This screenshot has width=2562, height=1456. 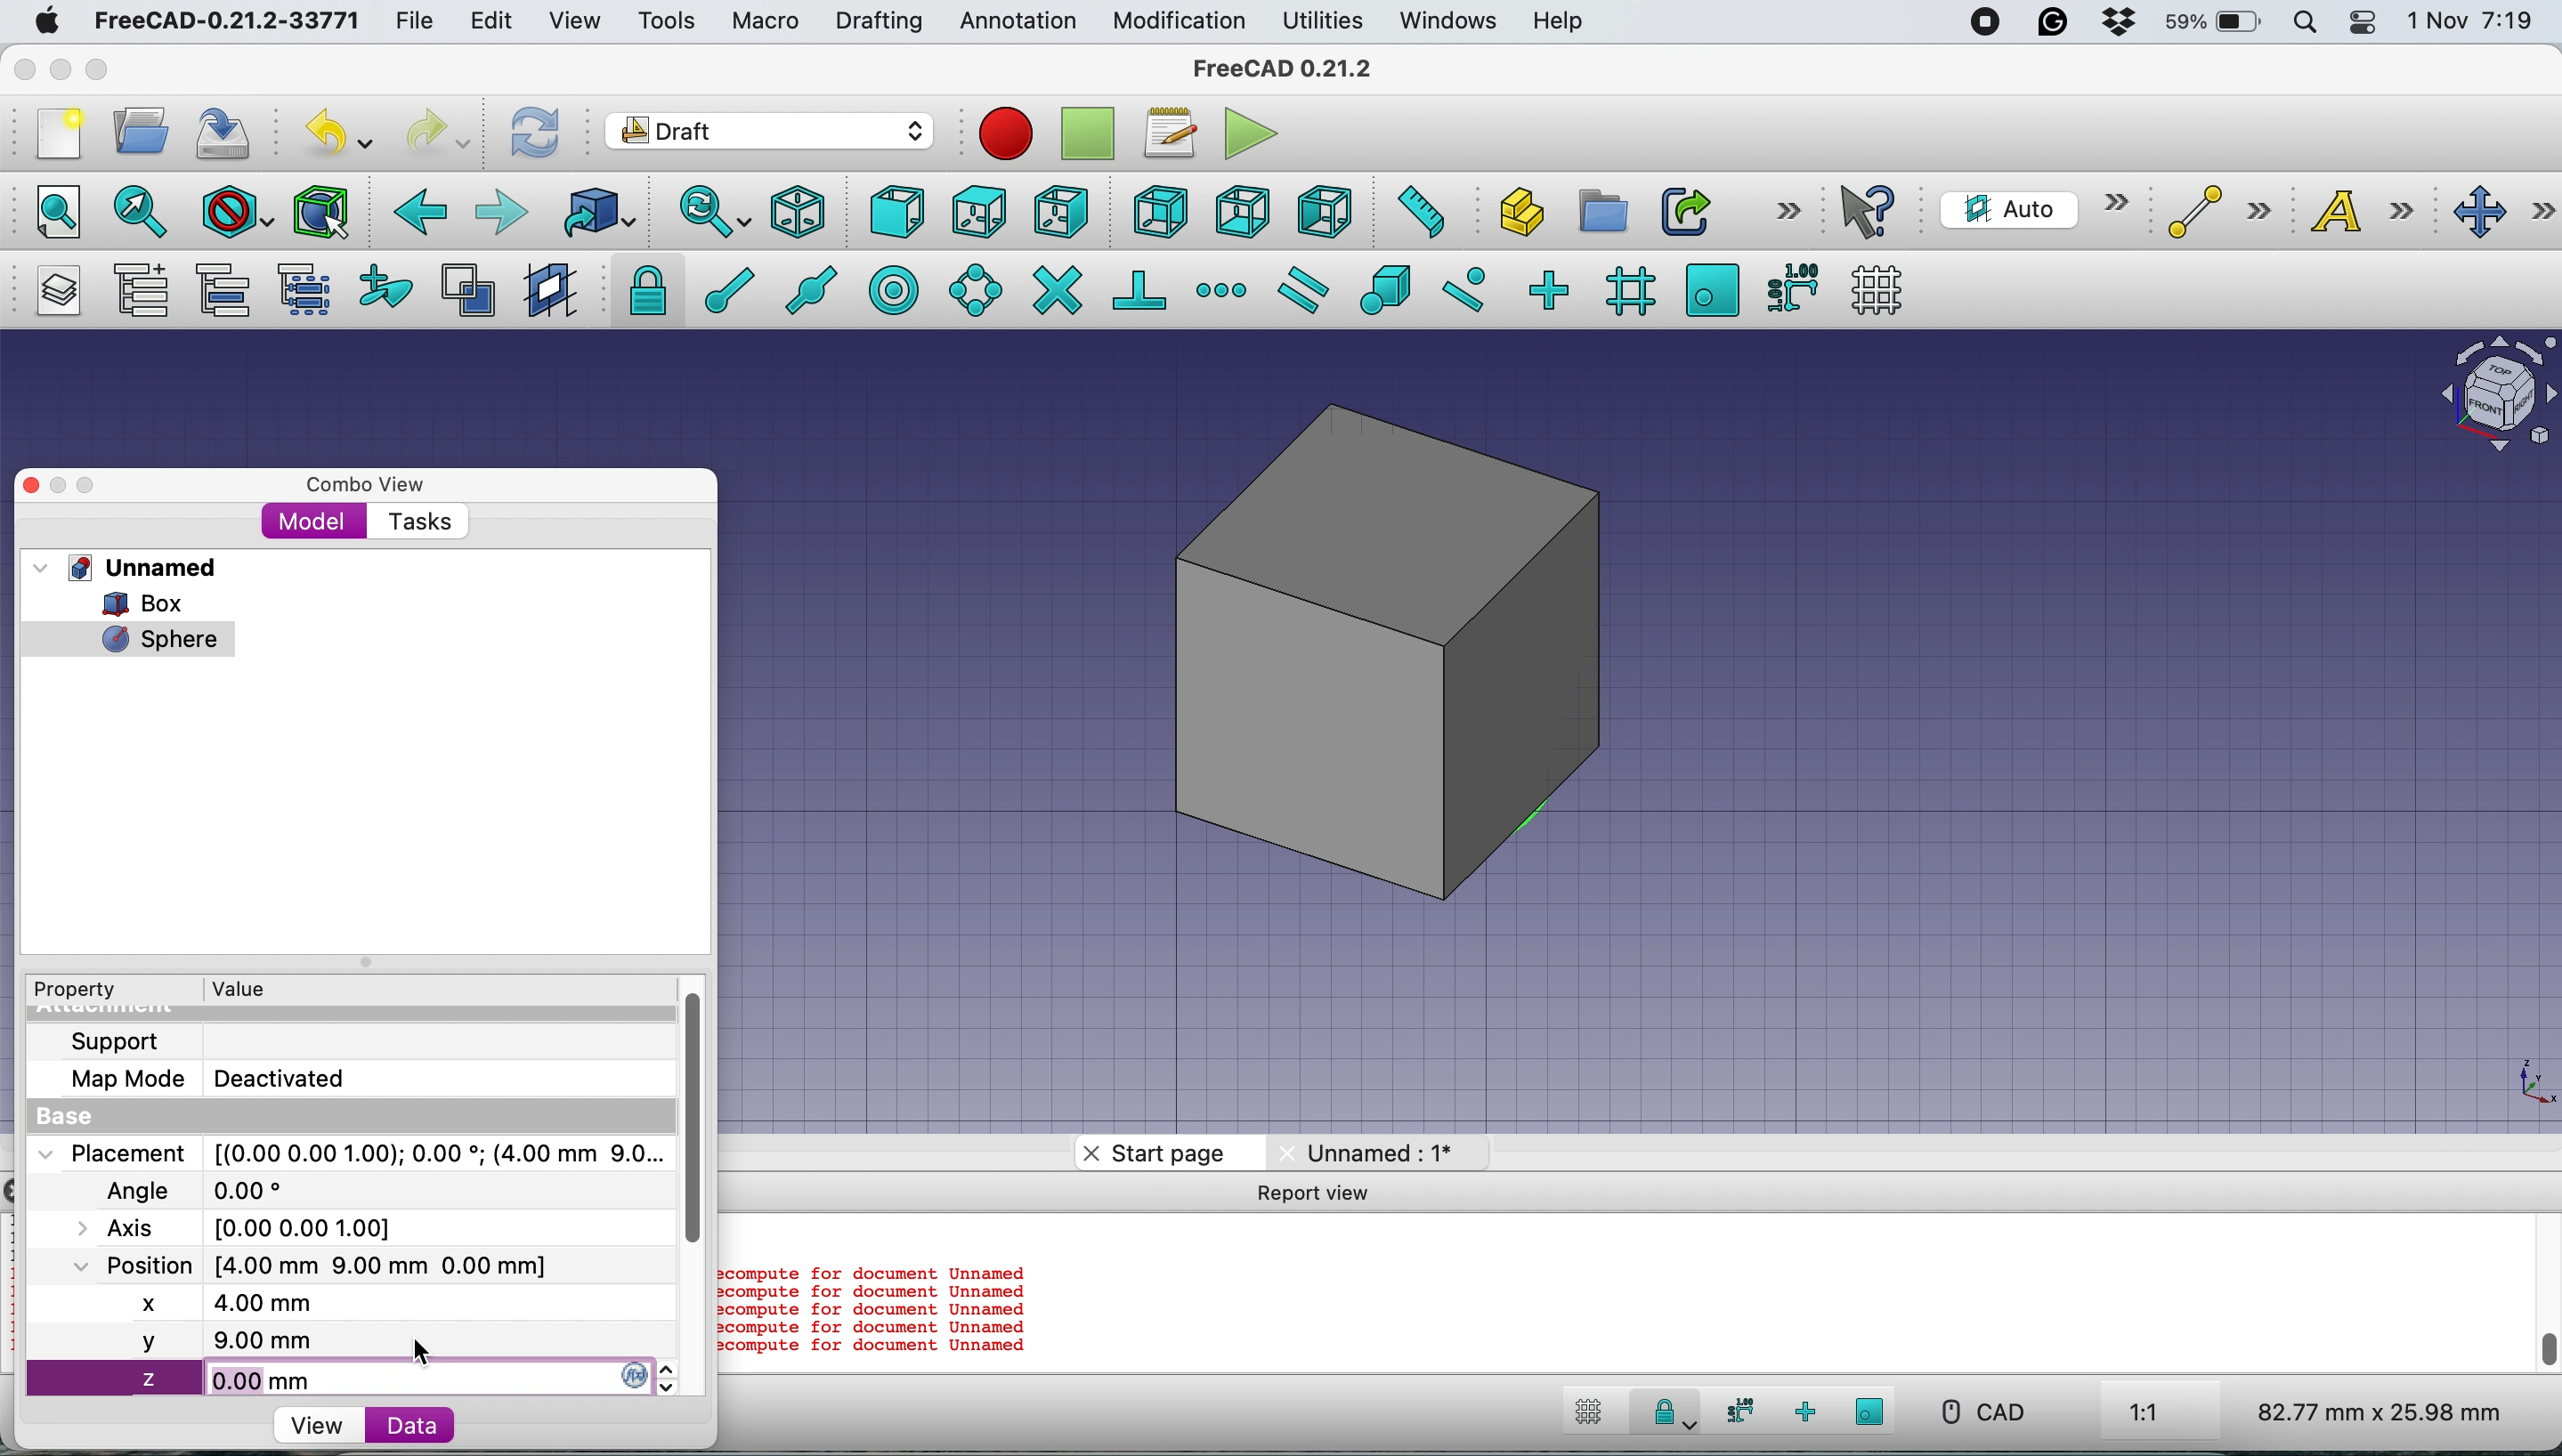 I want to click on close, so click(x=51, y=481).